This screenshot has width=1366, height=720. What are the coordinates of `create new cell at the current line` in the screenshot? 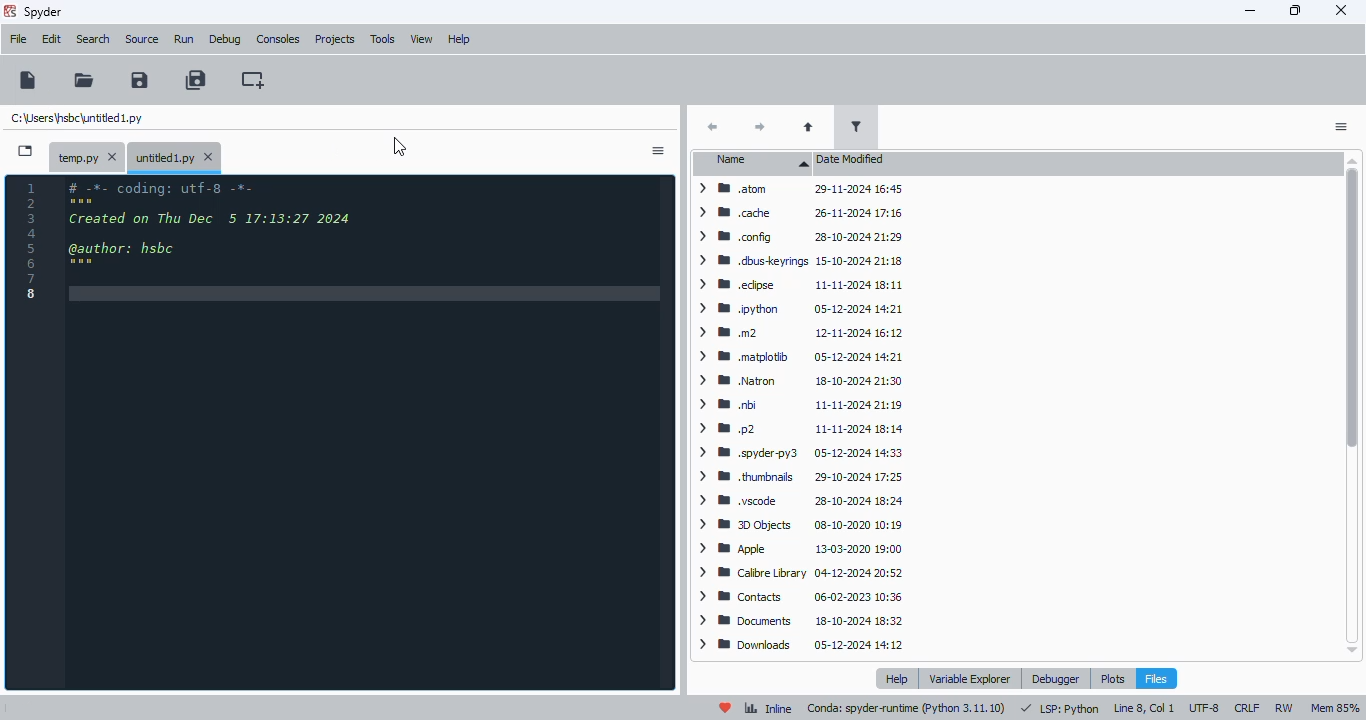 It's located at (253, 80).